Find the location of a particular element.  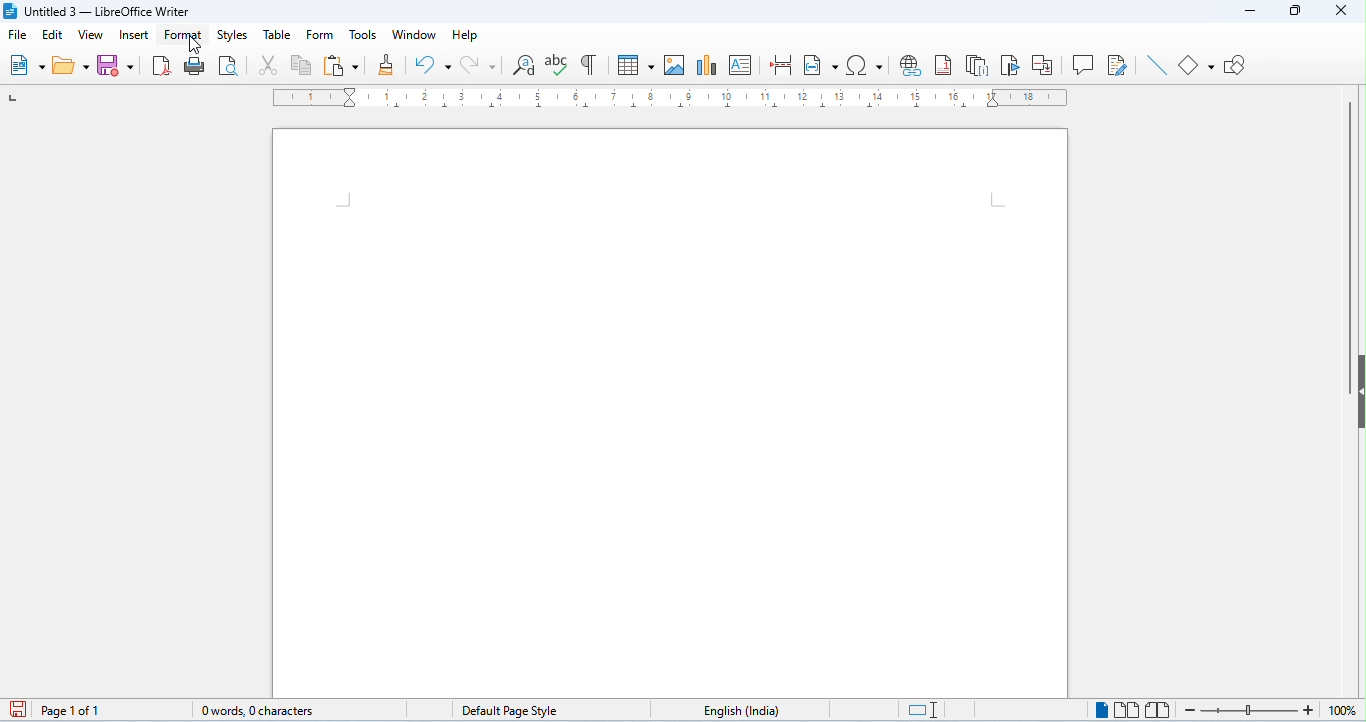

undo is located at coordinates (433, 64).